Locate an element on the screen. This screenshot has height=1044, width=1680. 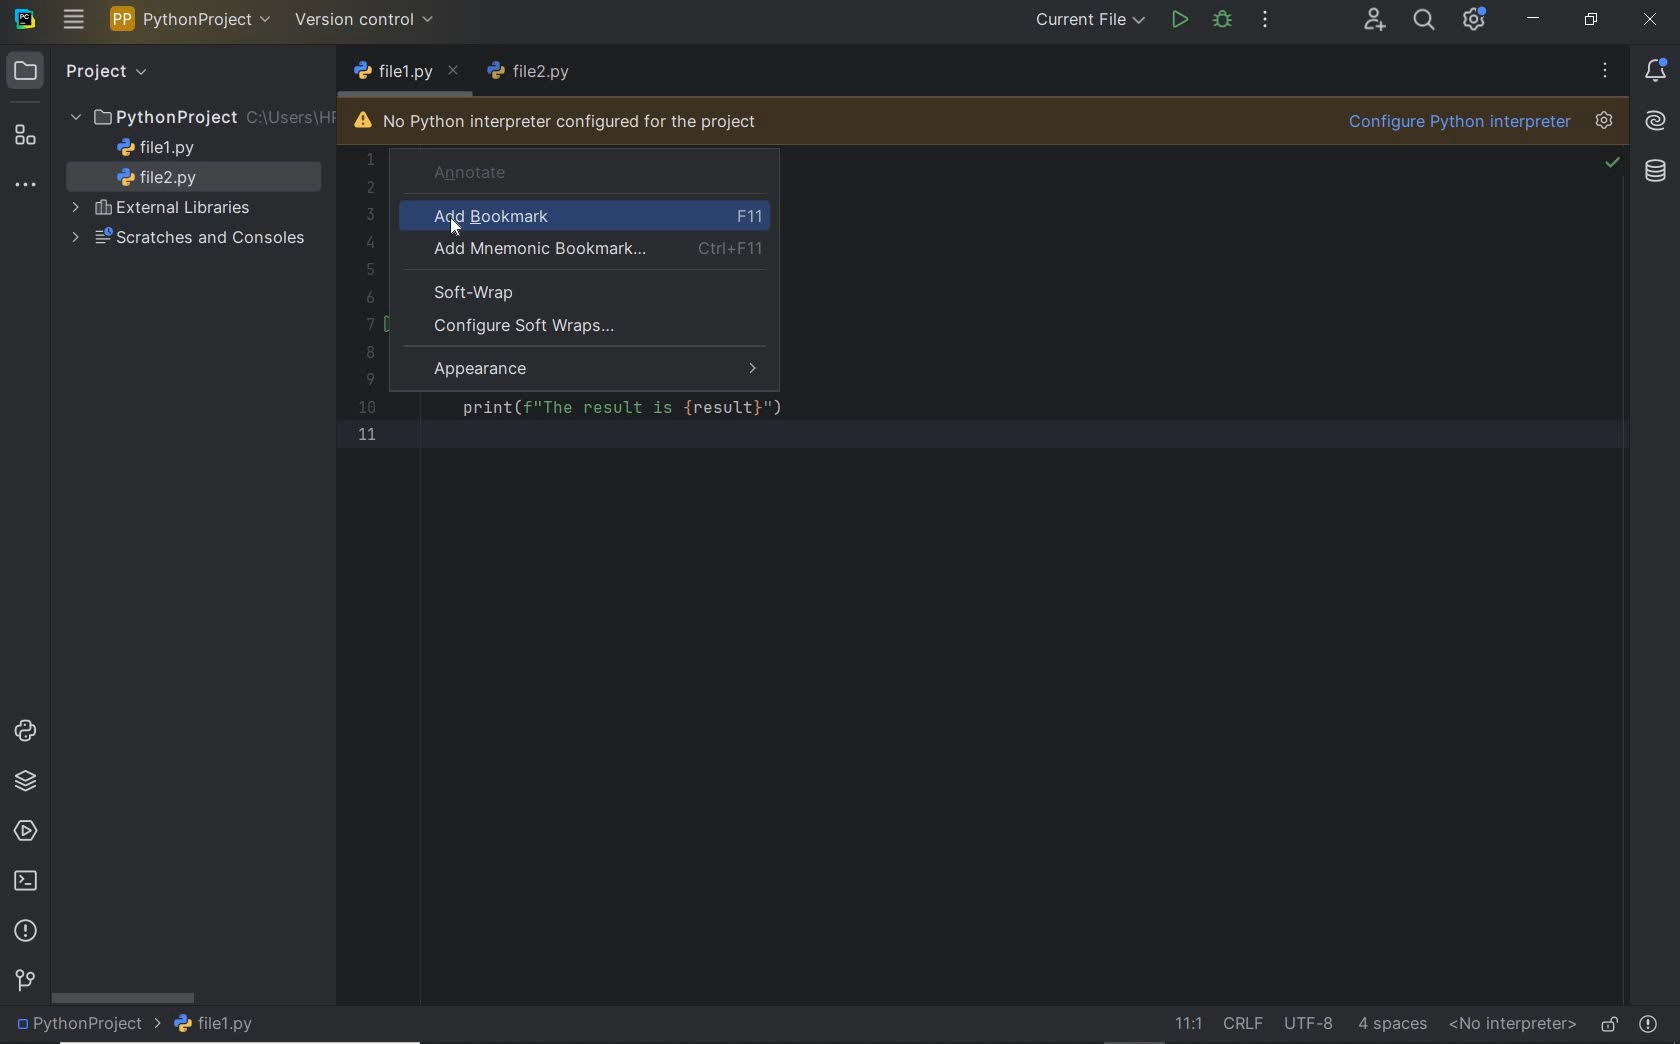
cursor is located at coordinates (454, 230).